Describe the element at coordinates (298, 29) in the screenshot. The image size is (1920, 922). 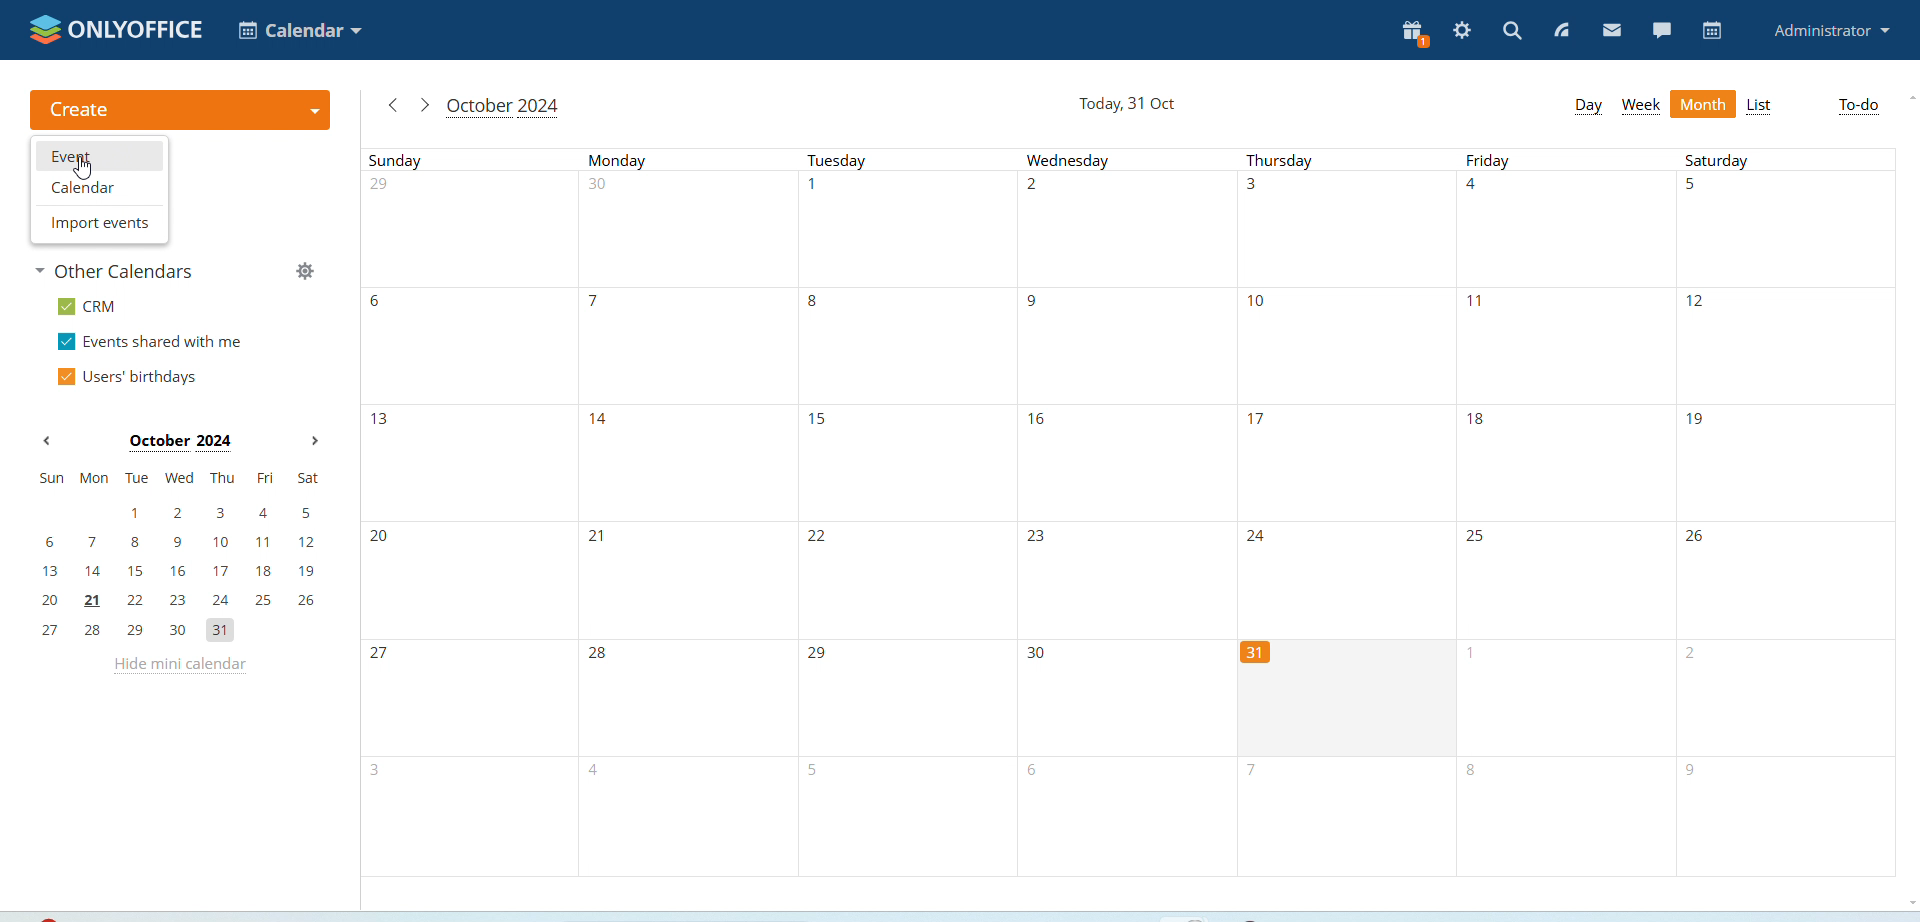
I see `calendar application` at that location.